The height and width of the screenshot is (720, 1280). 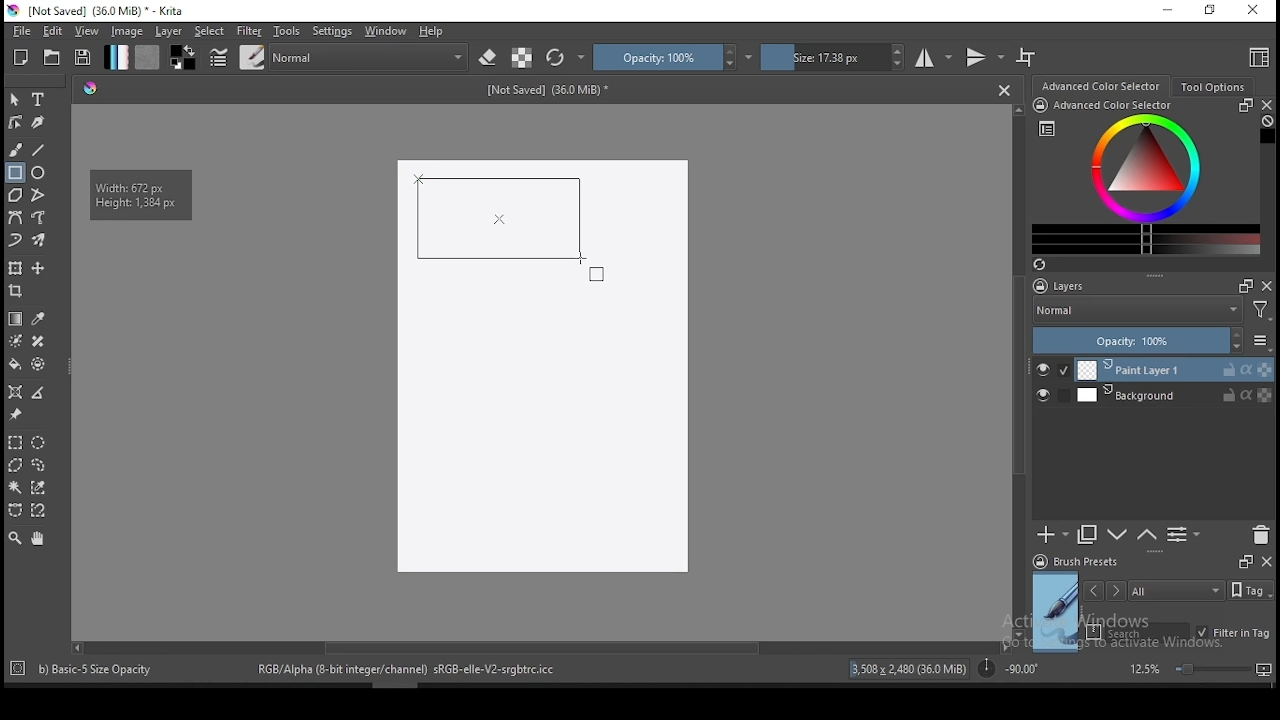 I want to click on brush presets, so click(x=1082, y=562).